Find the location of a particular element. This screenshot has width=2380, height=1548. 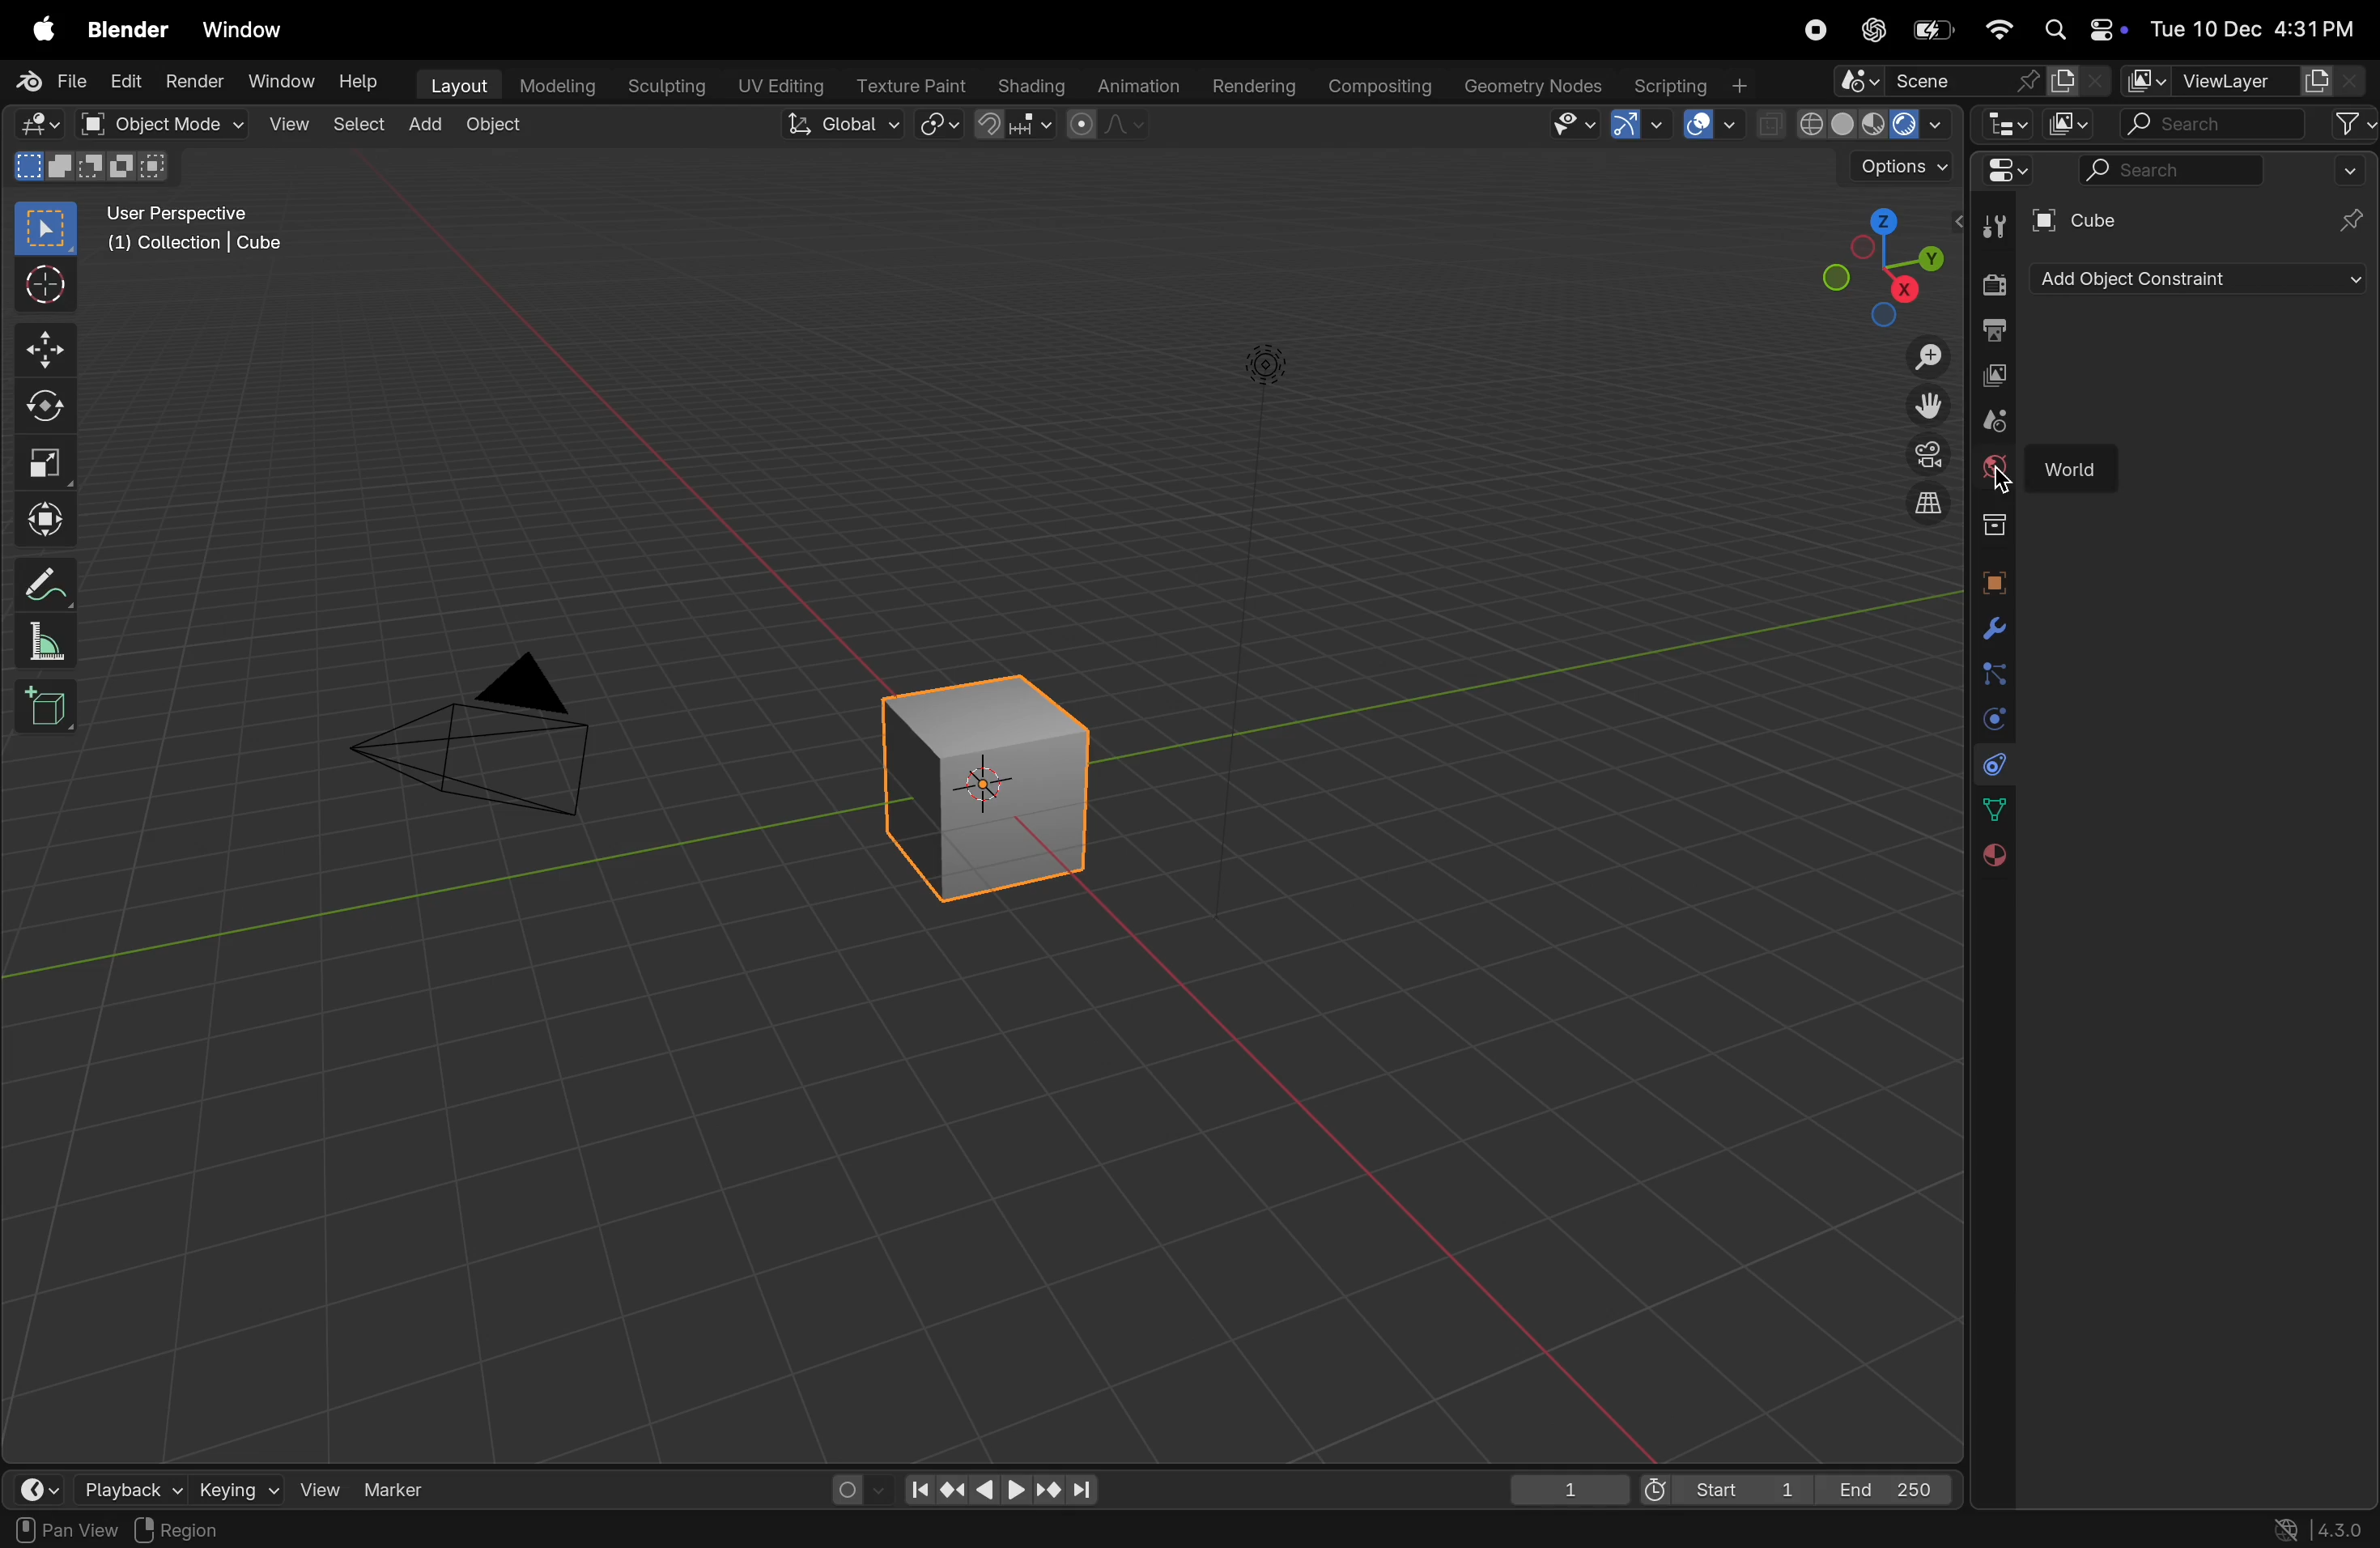

wifi is located at coordinates (1998, 29).